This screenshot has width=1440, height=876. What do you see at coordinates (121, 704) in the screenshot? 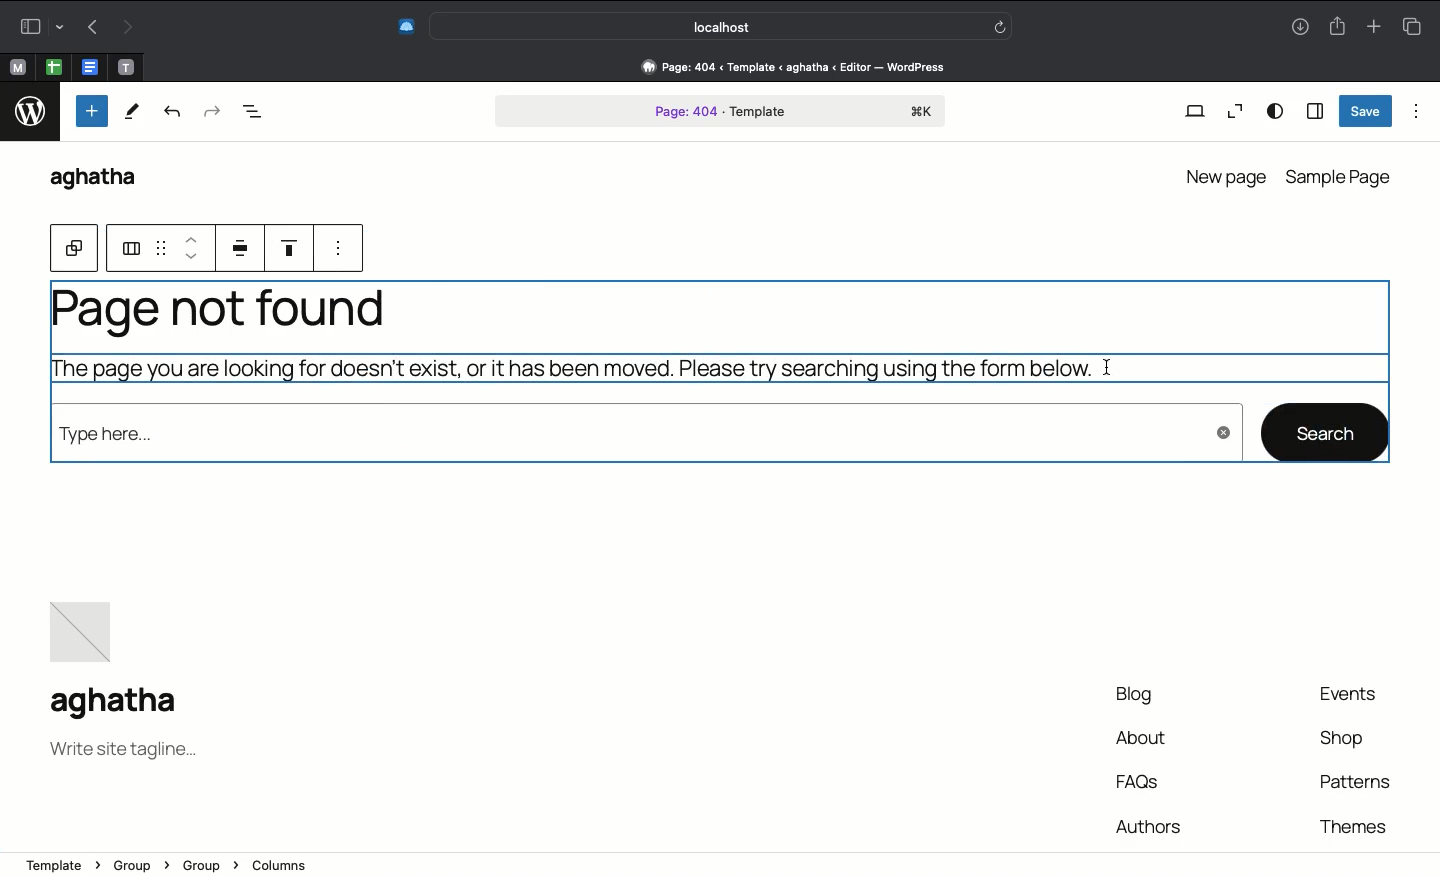
I see `Name` at bounding box center [121, 704].